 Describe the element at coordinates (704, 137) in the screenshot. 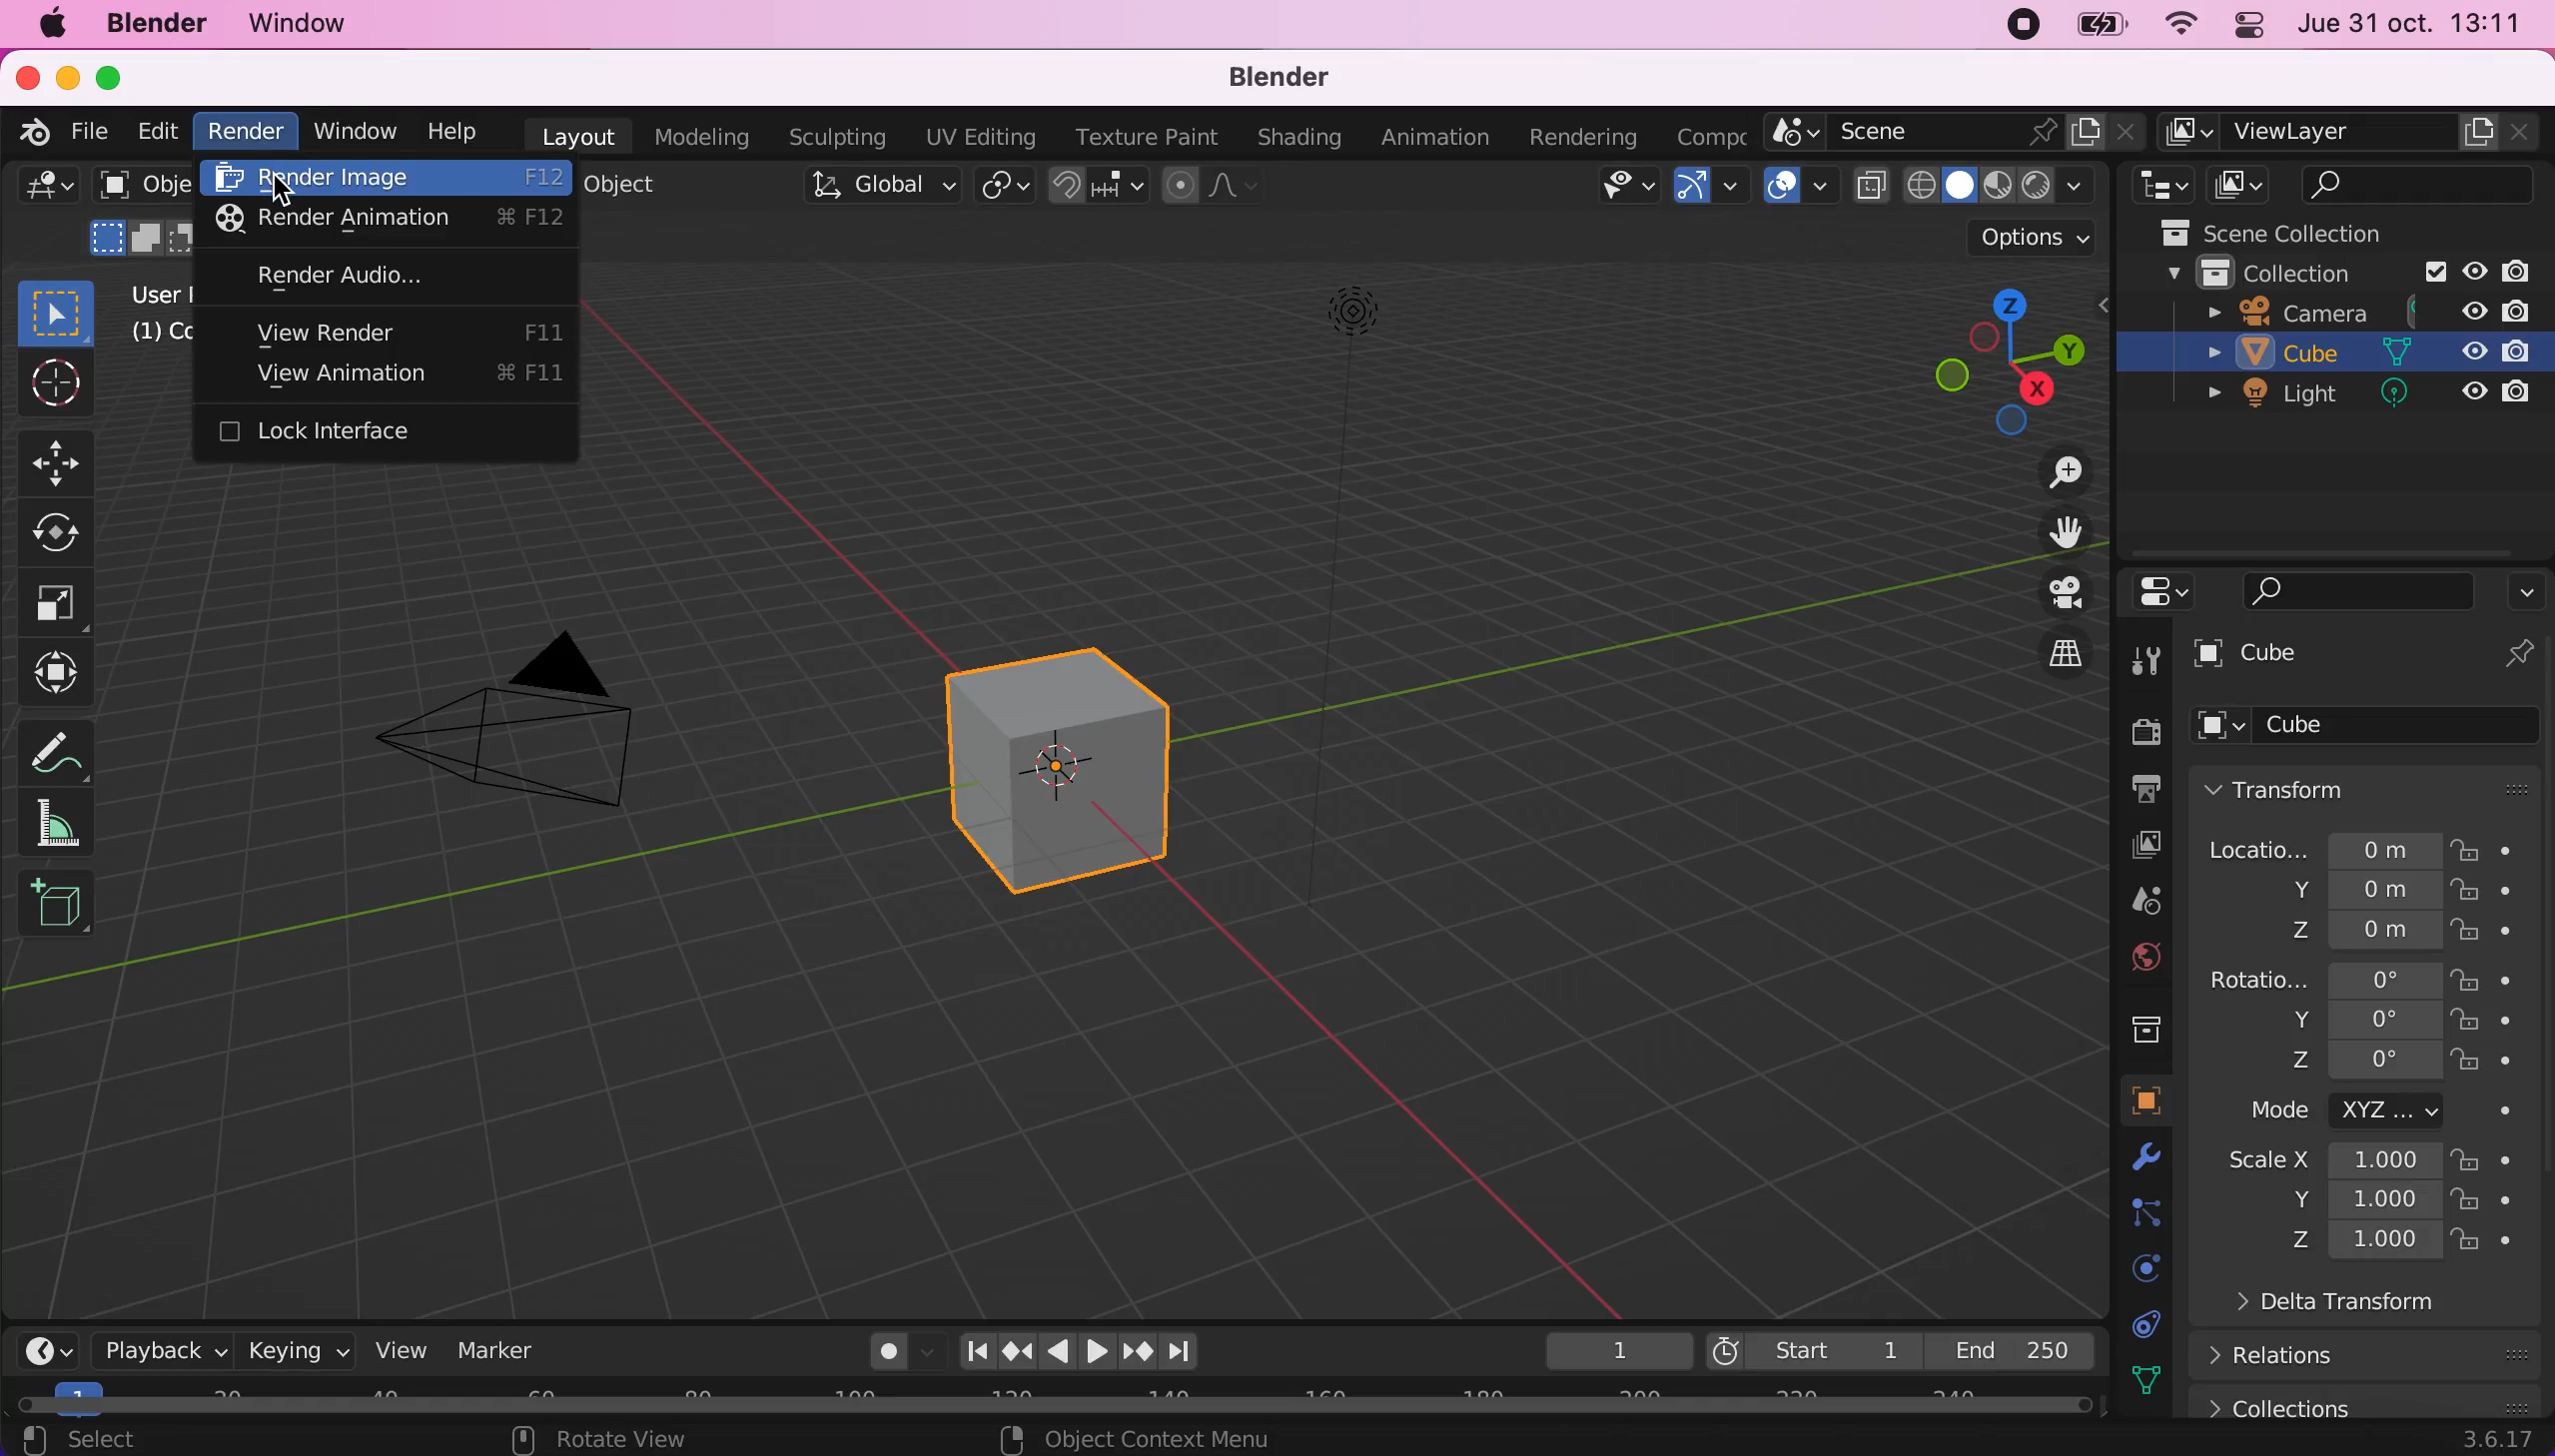

I see `modeling` at that location.